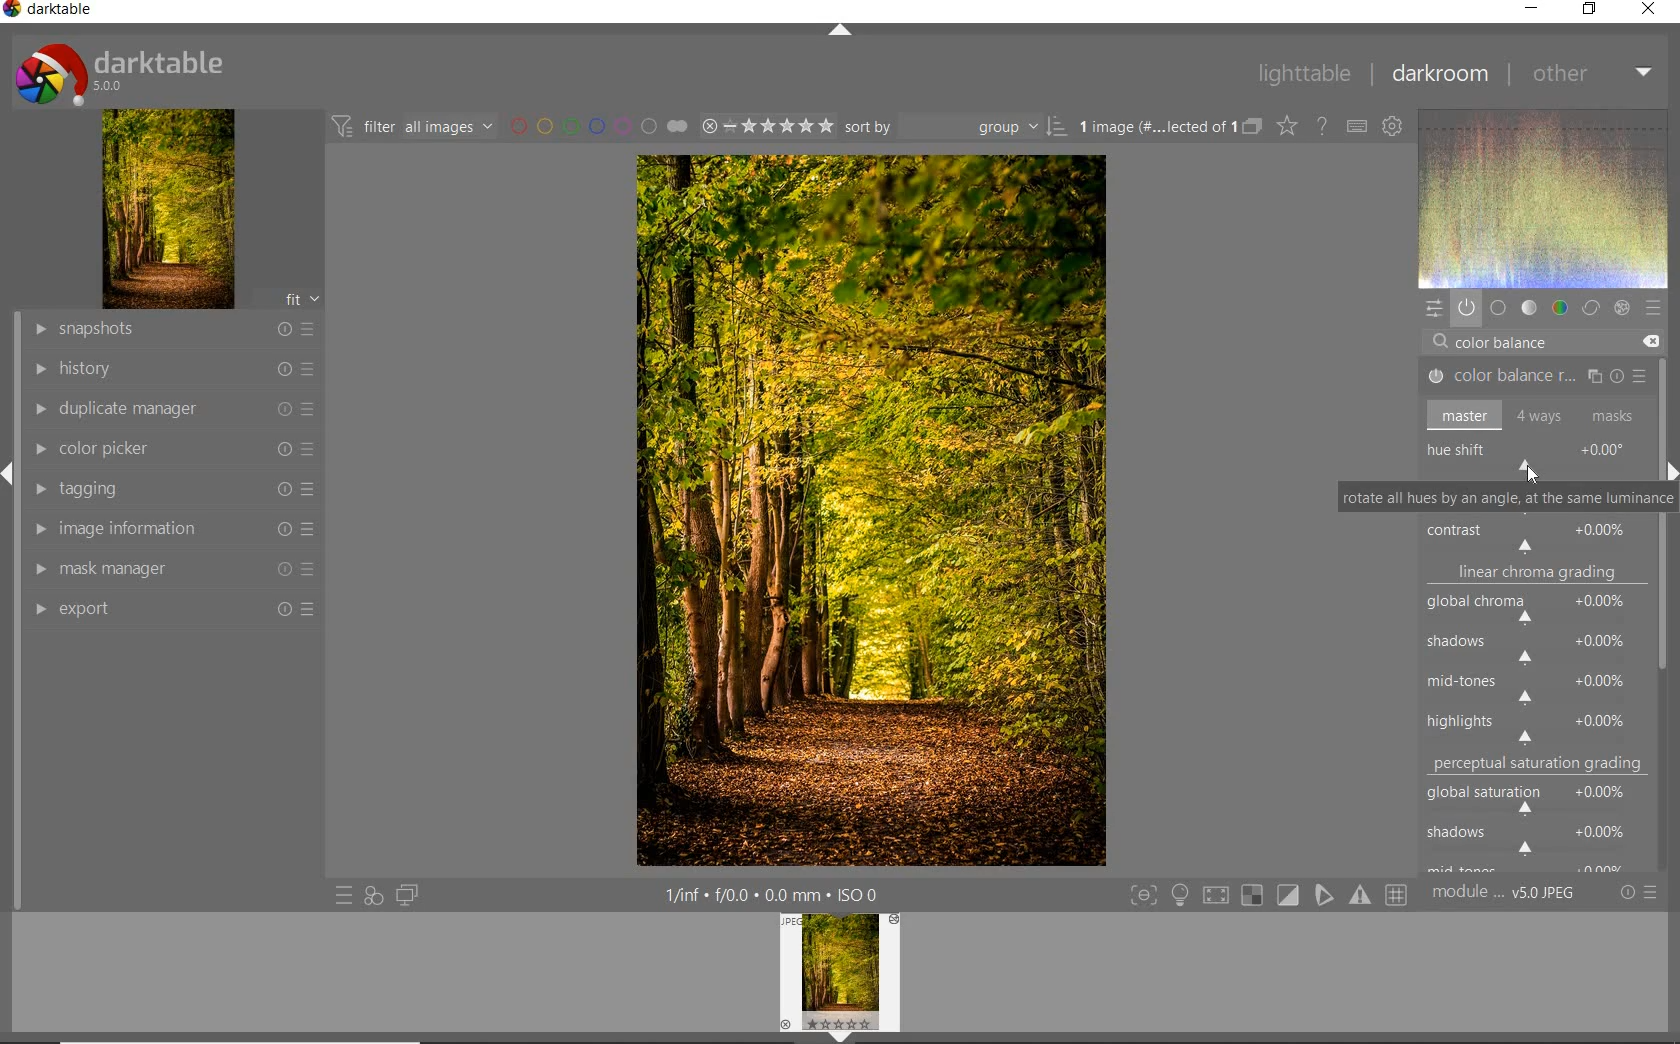 This screenshot has height=1044, width=1680. Describe the element at coordinates (837, 30) in the screenshot. I see `expand/collapse` at that location.